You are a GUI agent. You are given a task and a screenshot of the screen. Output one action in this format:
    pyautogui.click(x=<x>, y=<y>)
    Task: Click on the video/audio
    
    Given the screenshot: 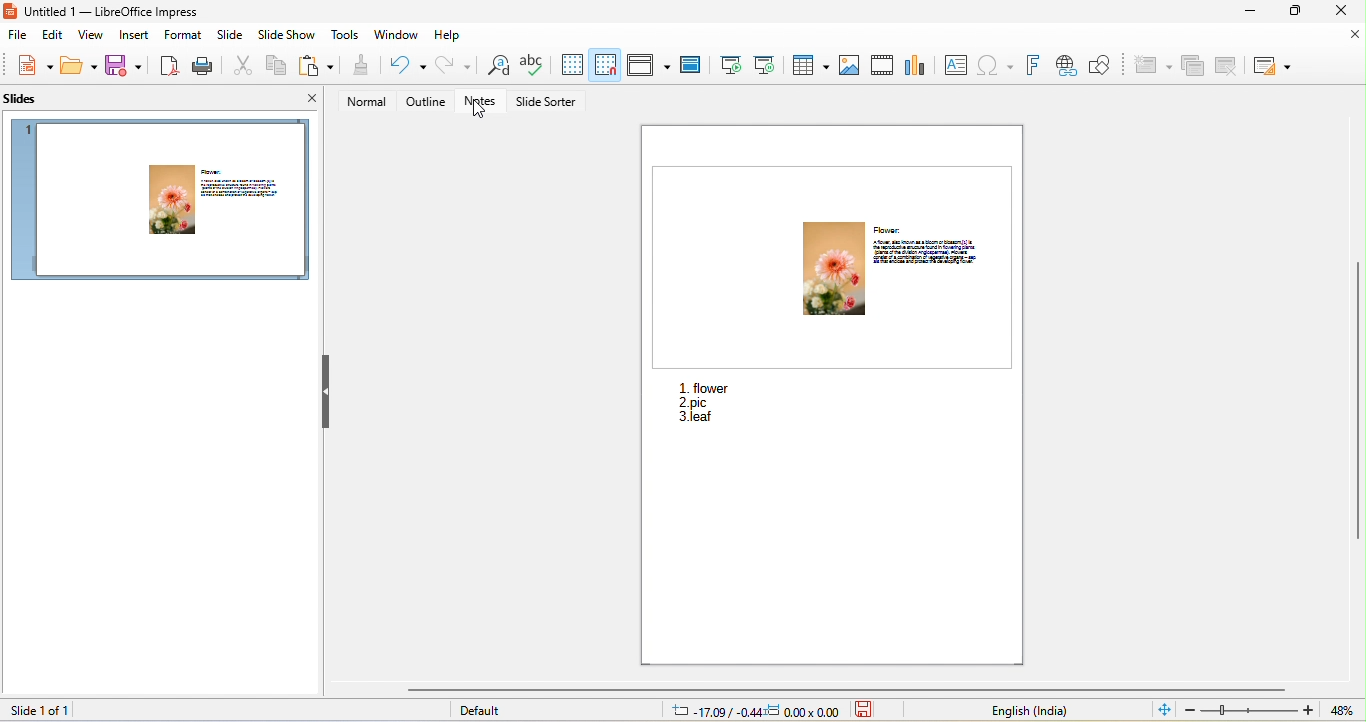 What is the action you would take?
    pyautogui.click(x=881, y=63)
    